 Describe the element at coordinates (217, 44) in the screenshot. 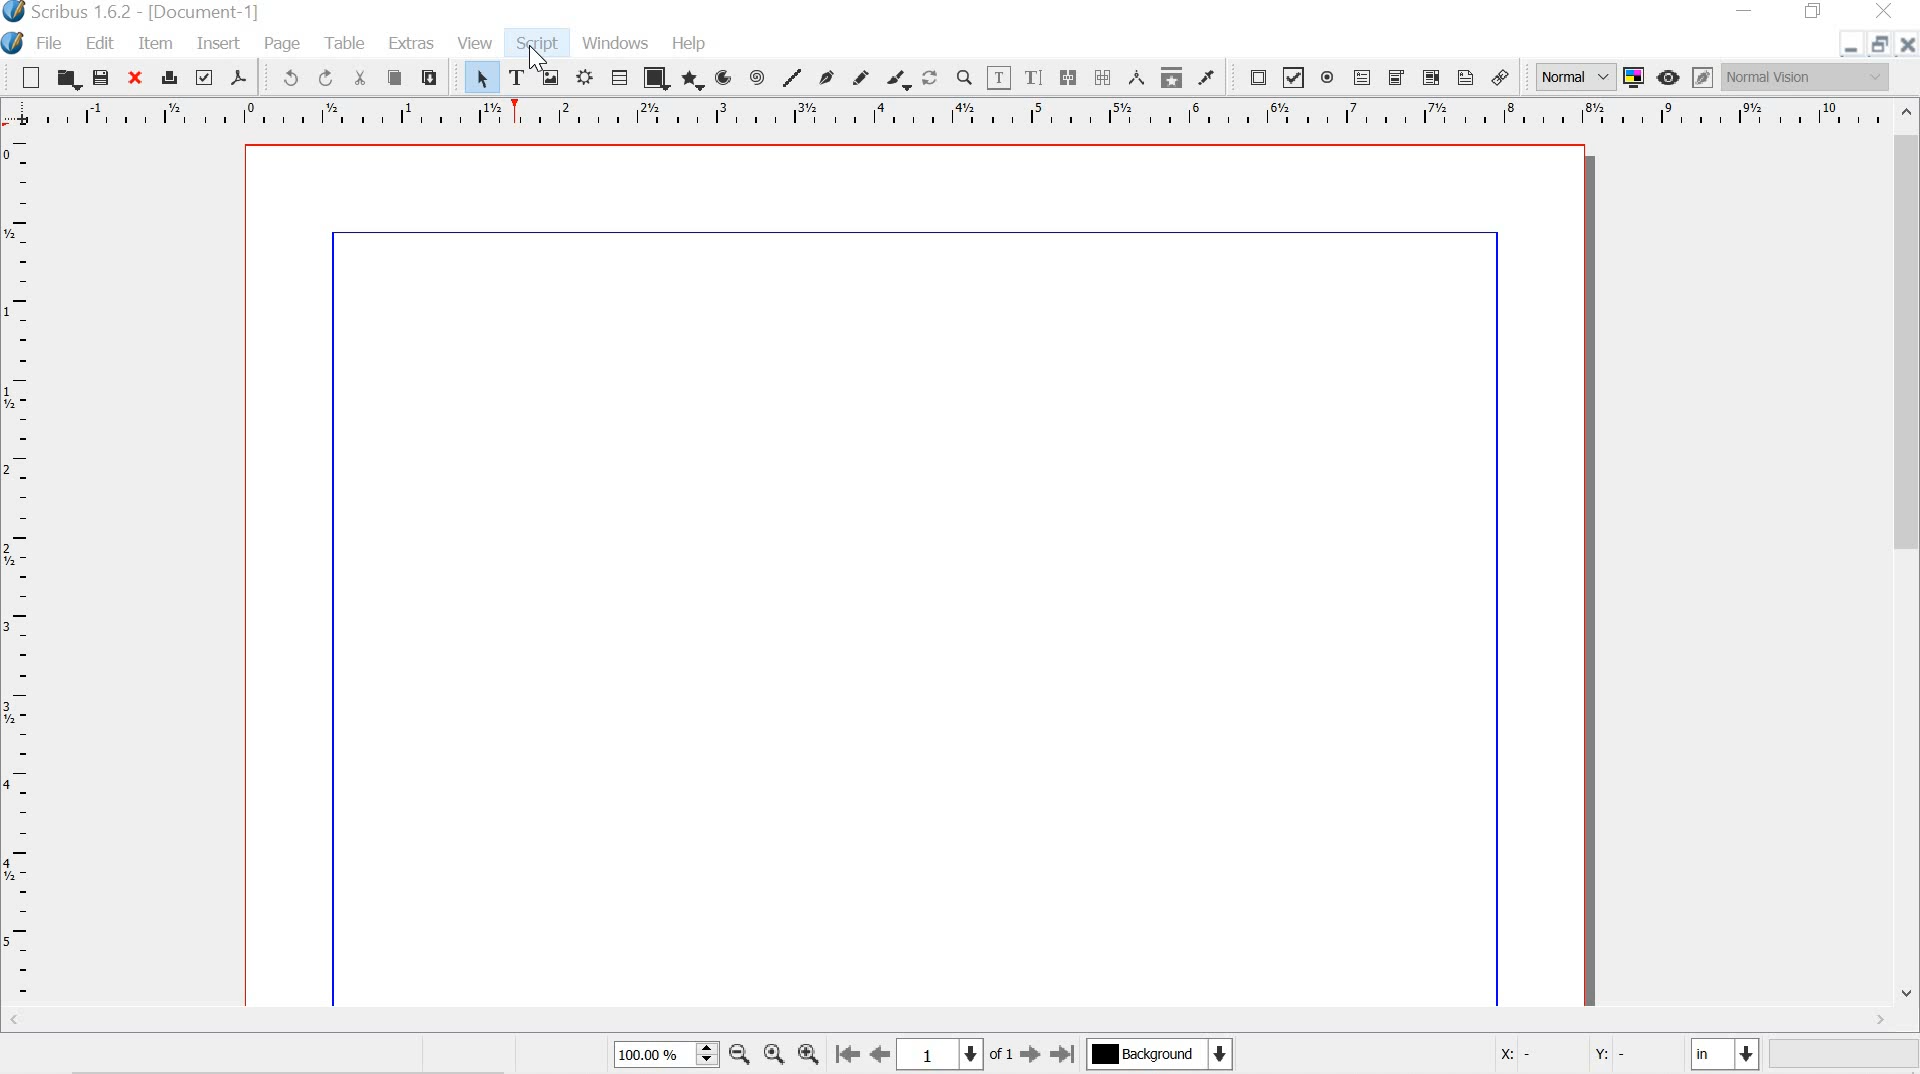

I see `insert` at that location.